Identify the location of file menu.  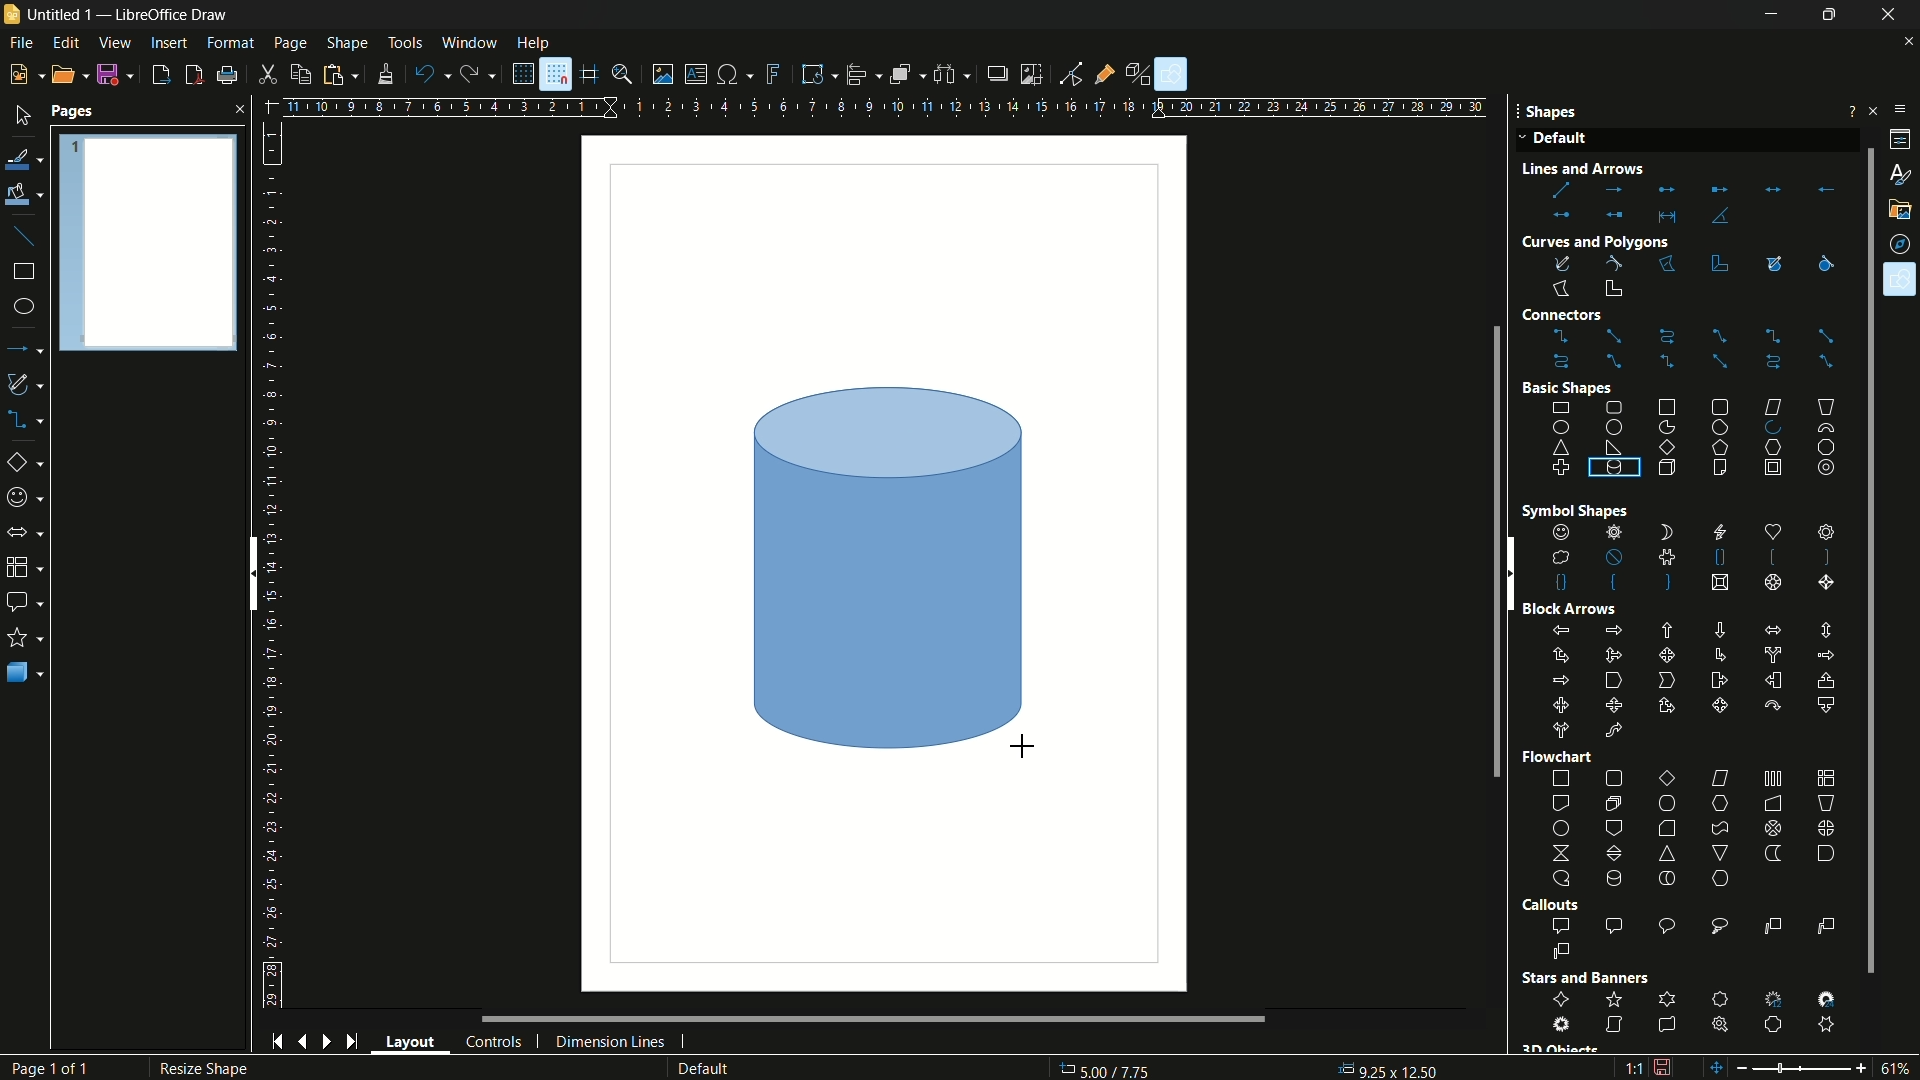
(19, 43).